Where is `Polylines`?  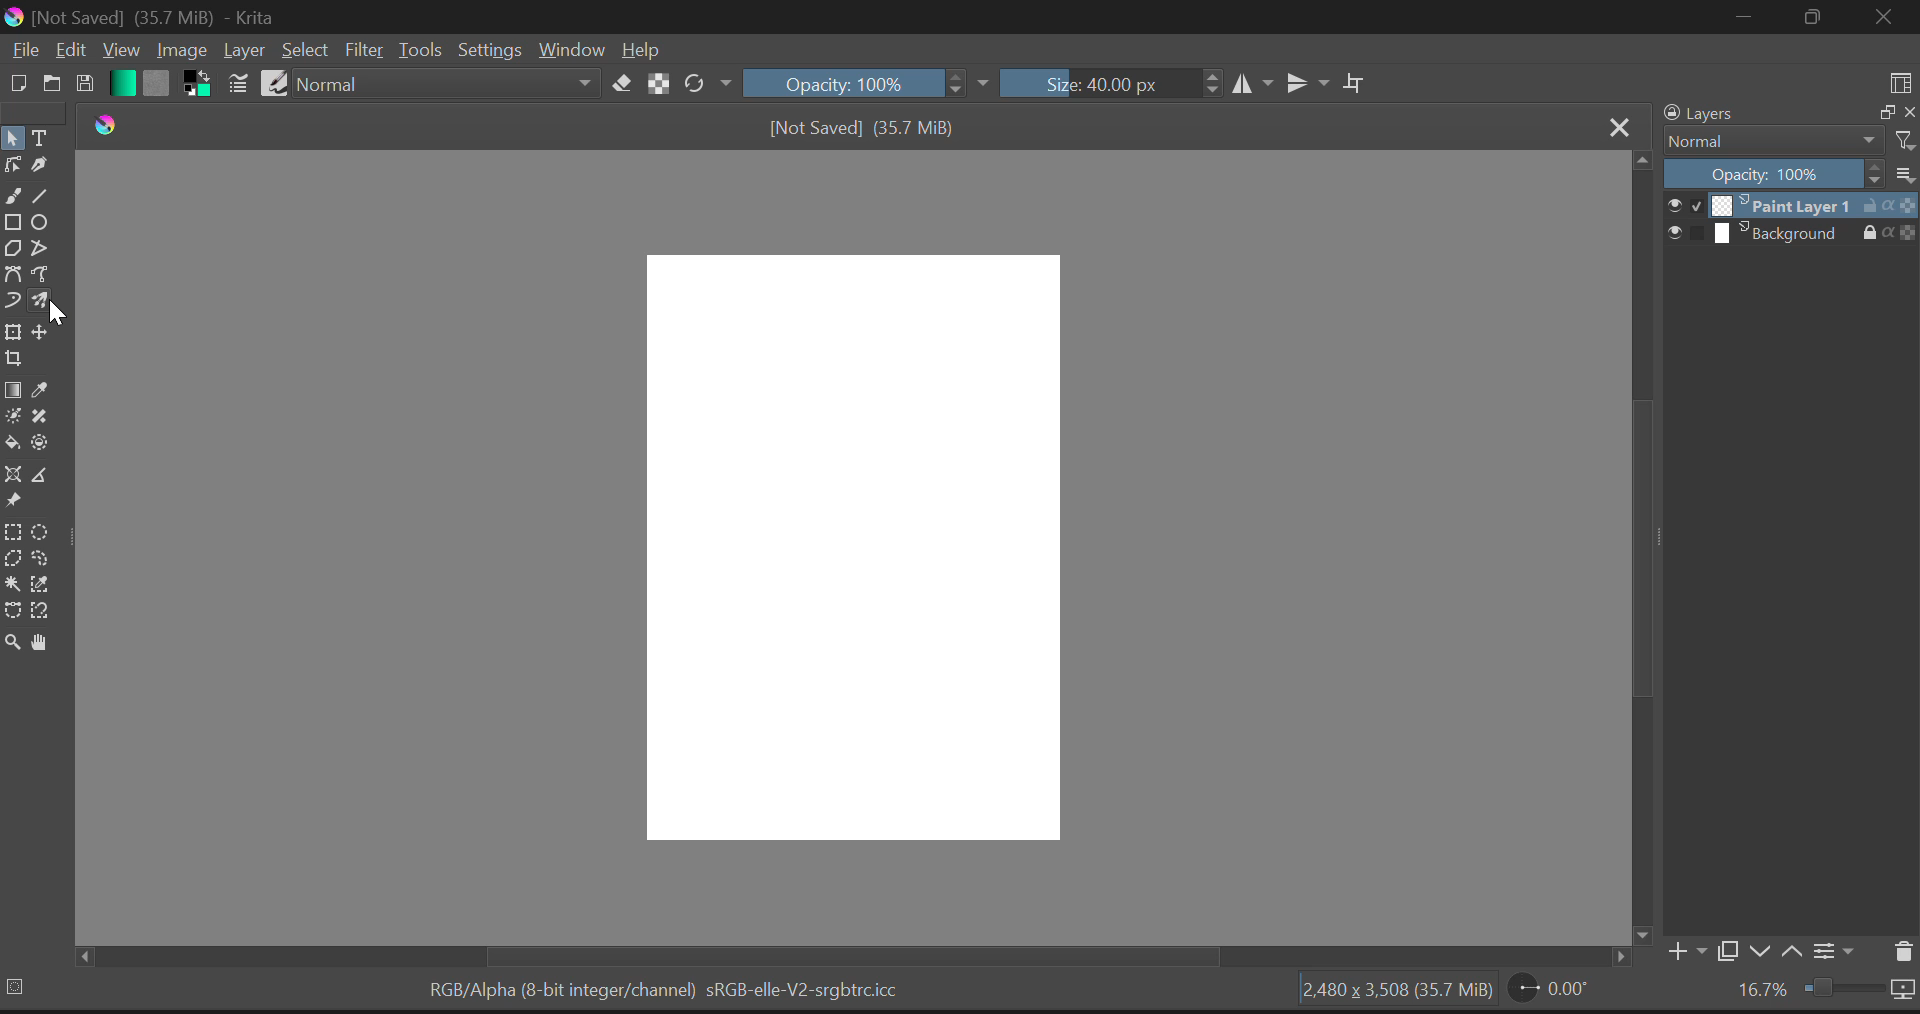 Polylines is located at coordinates (41, 248).